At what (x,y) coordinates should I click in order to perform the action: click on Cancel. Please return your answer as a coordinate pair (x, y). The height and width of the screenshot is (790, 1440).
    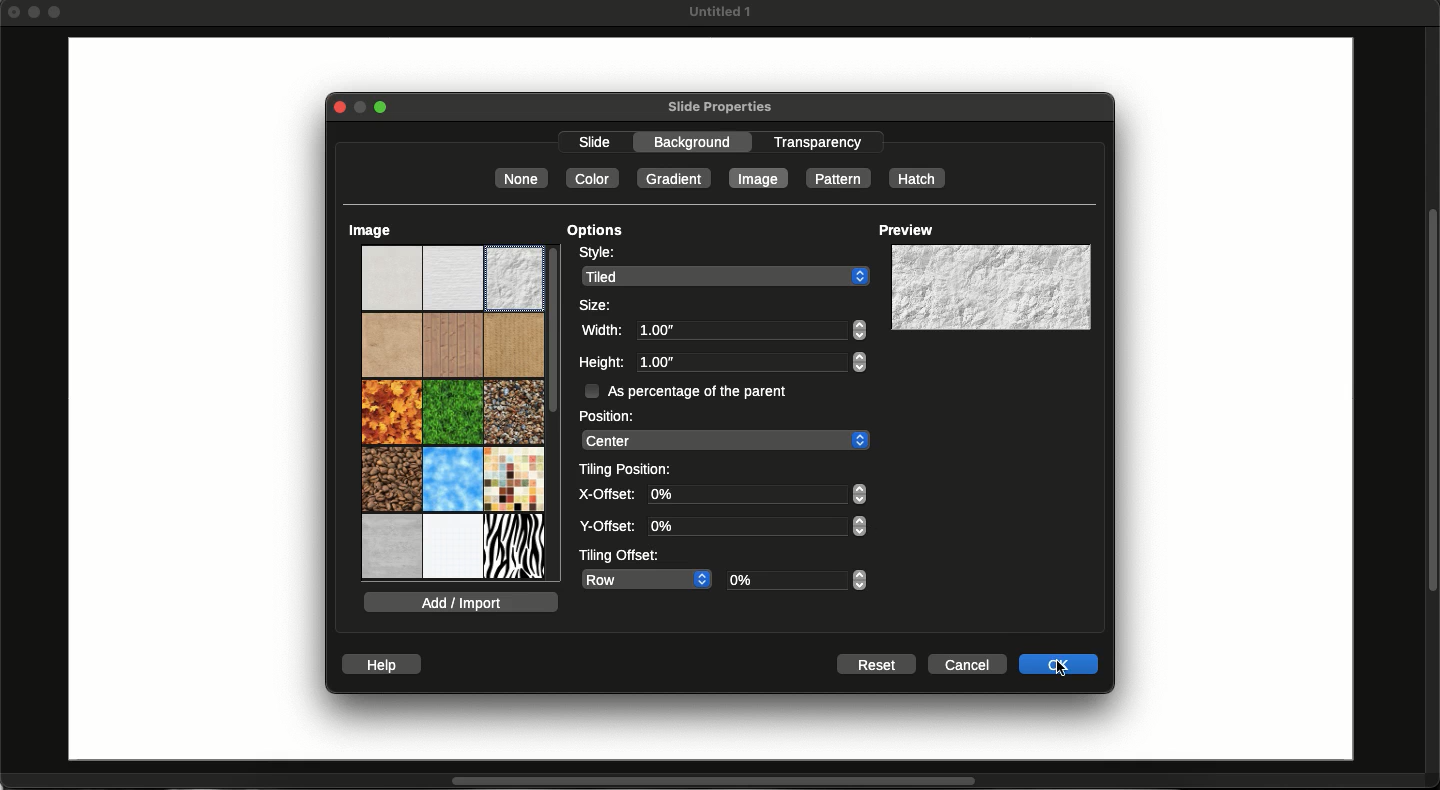
    Looking at the image, I should click on (969, 664).